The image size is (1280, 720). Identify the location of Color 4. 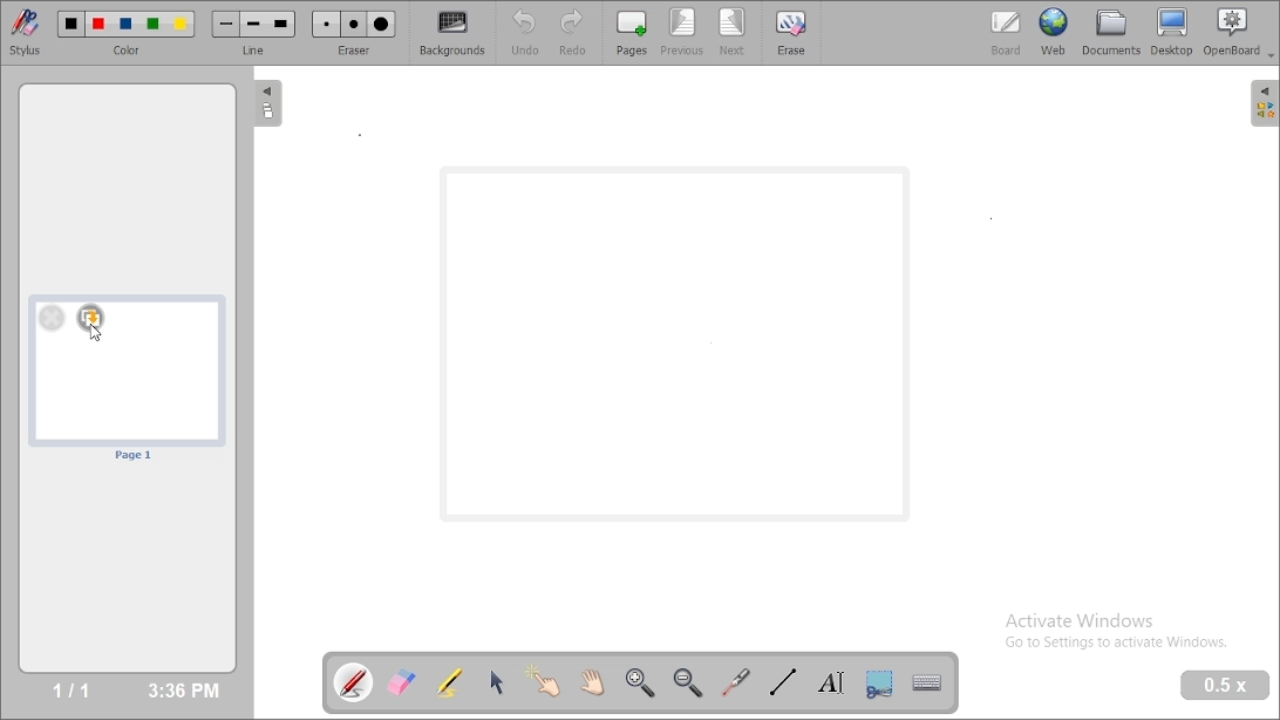
(153, 25).